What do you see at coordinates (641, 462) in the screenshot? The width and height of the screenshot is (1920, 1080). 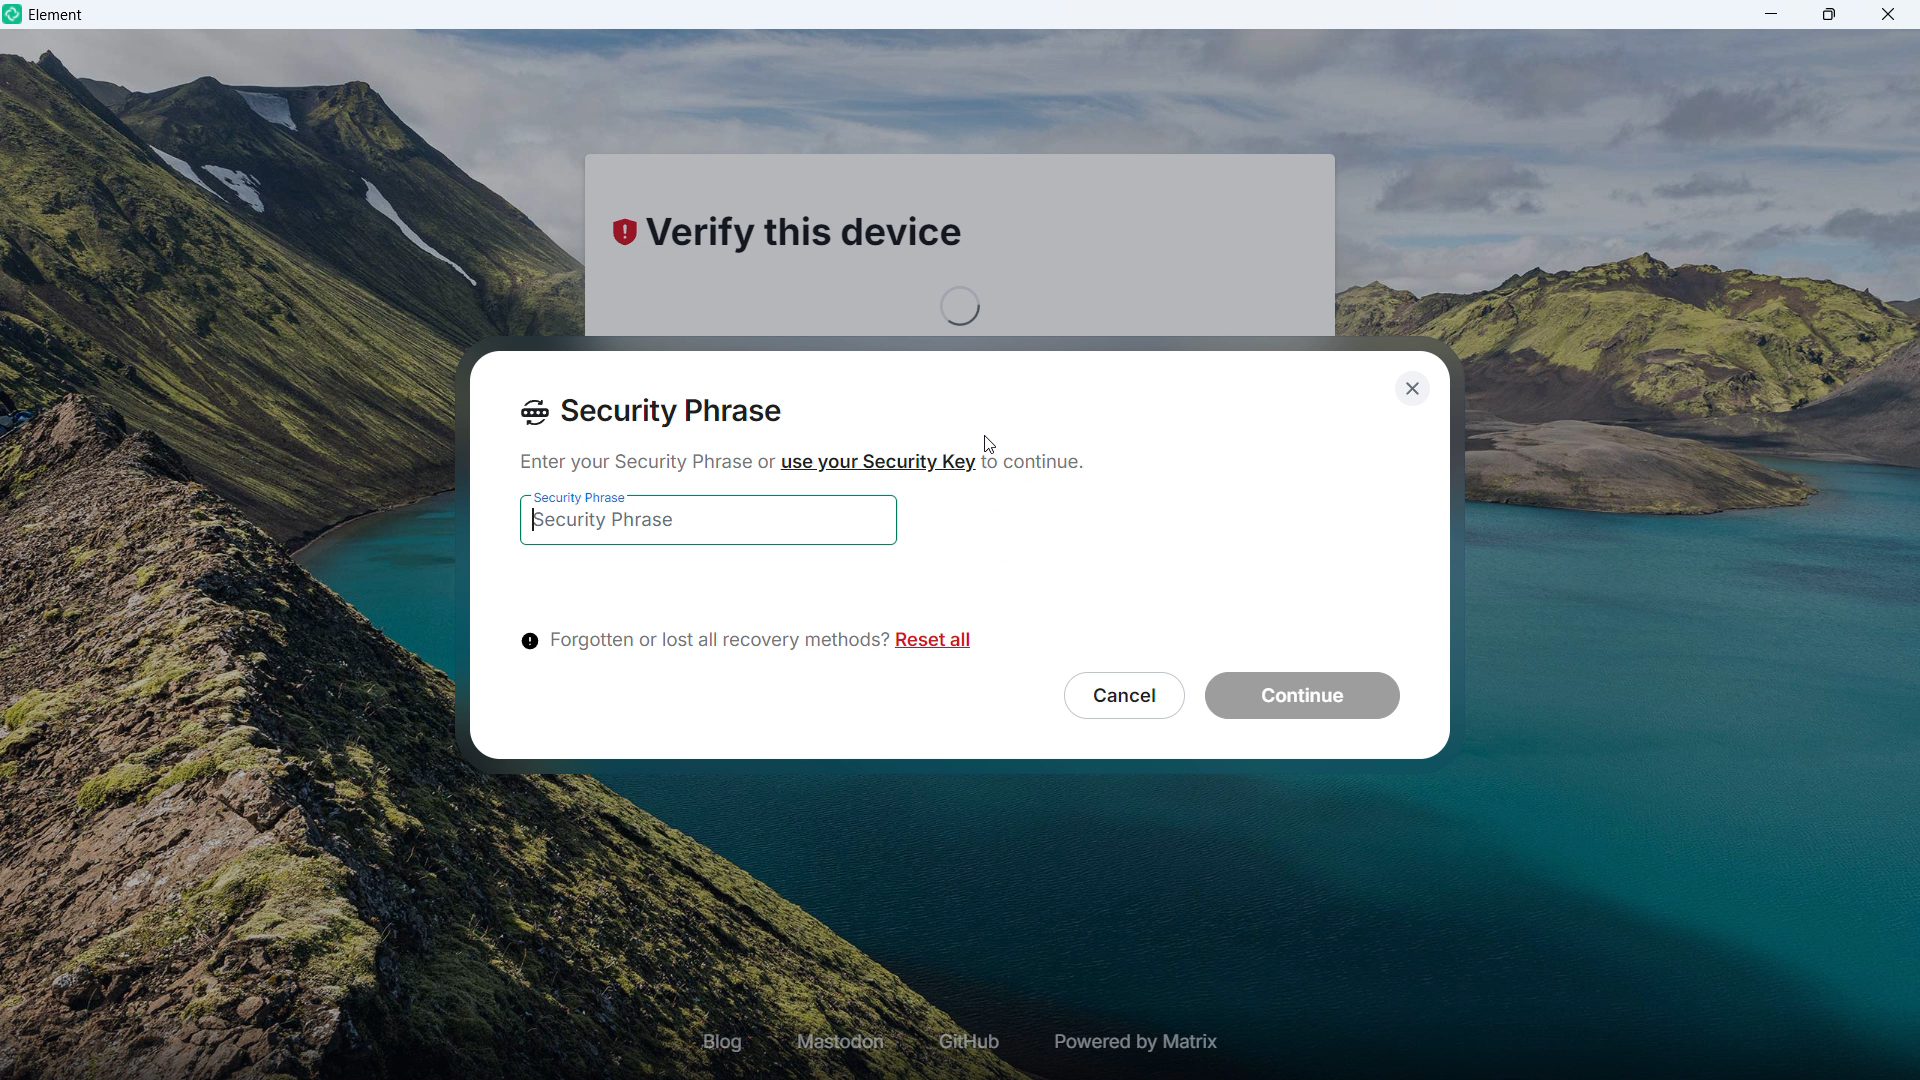 I see `enter your security phrase or` at bounding box center [641, 462].